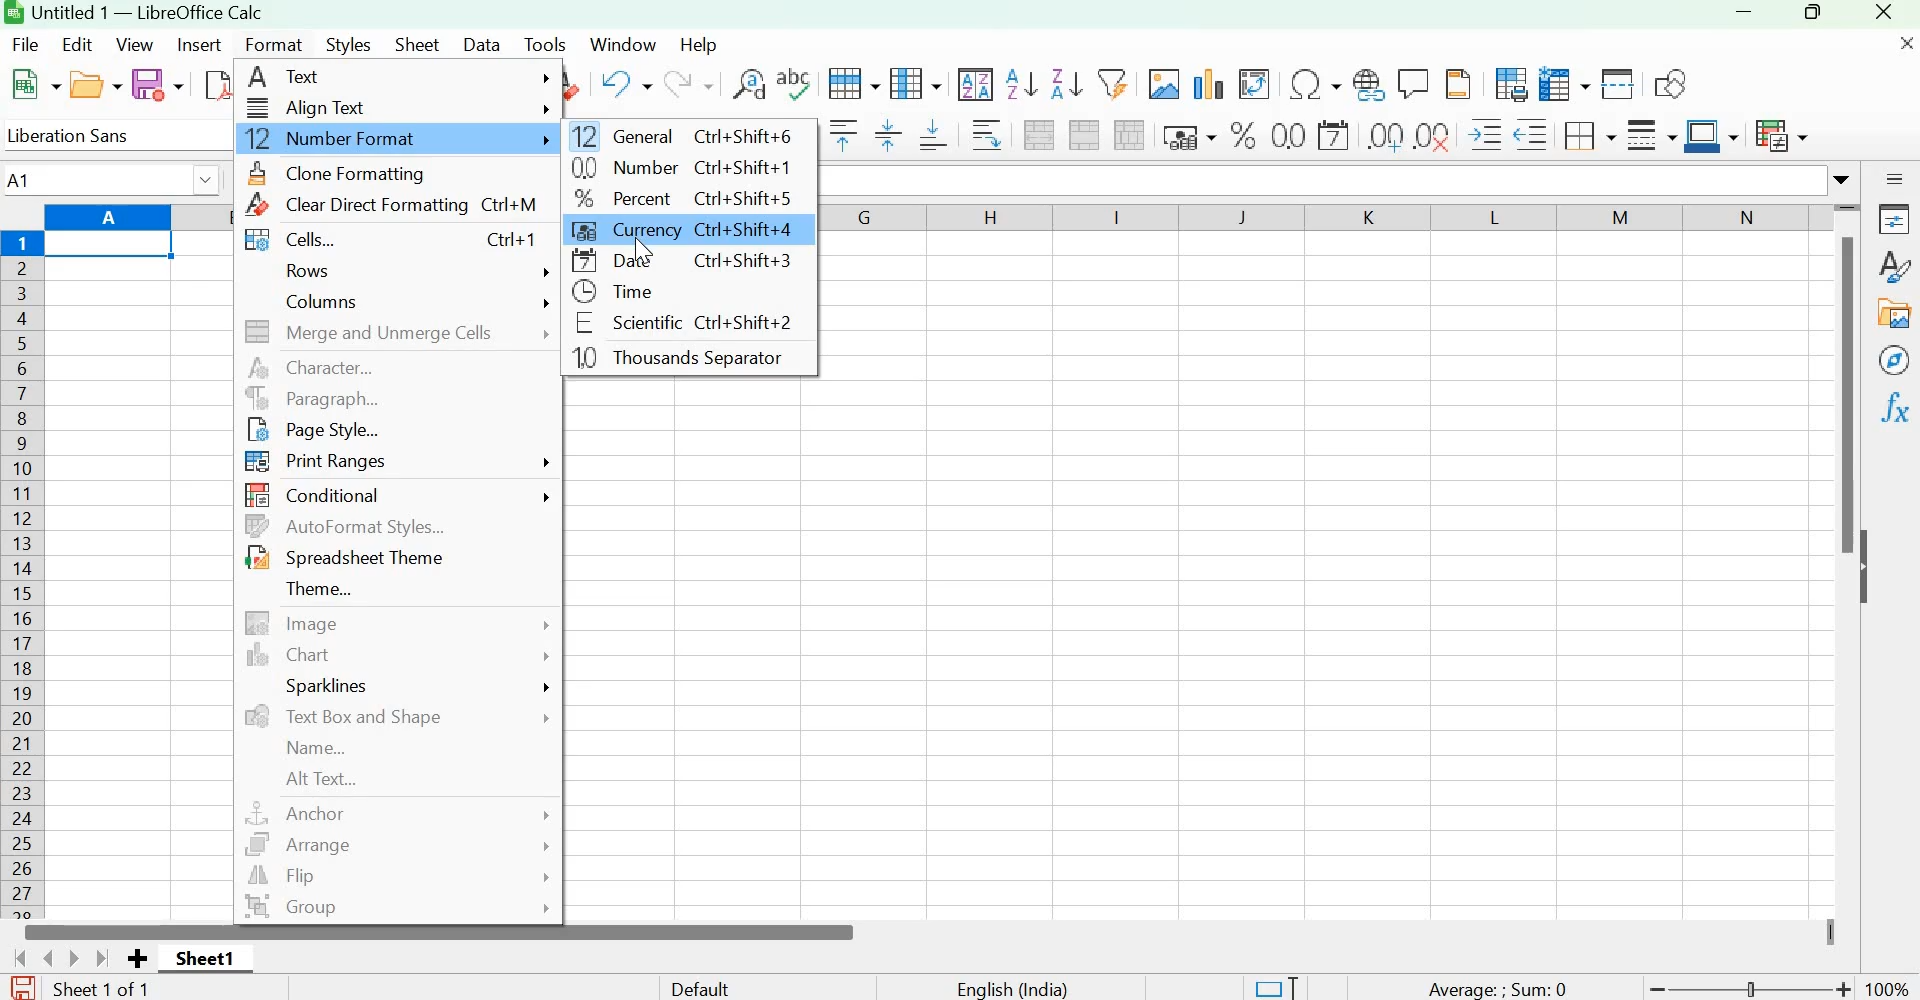  I want to click on Center vertically, so click(886, 136).